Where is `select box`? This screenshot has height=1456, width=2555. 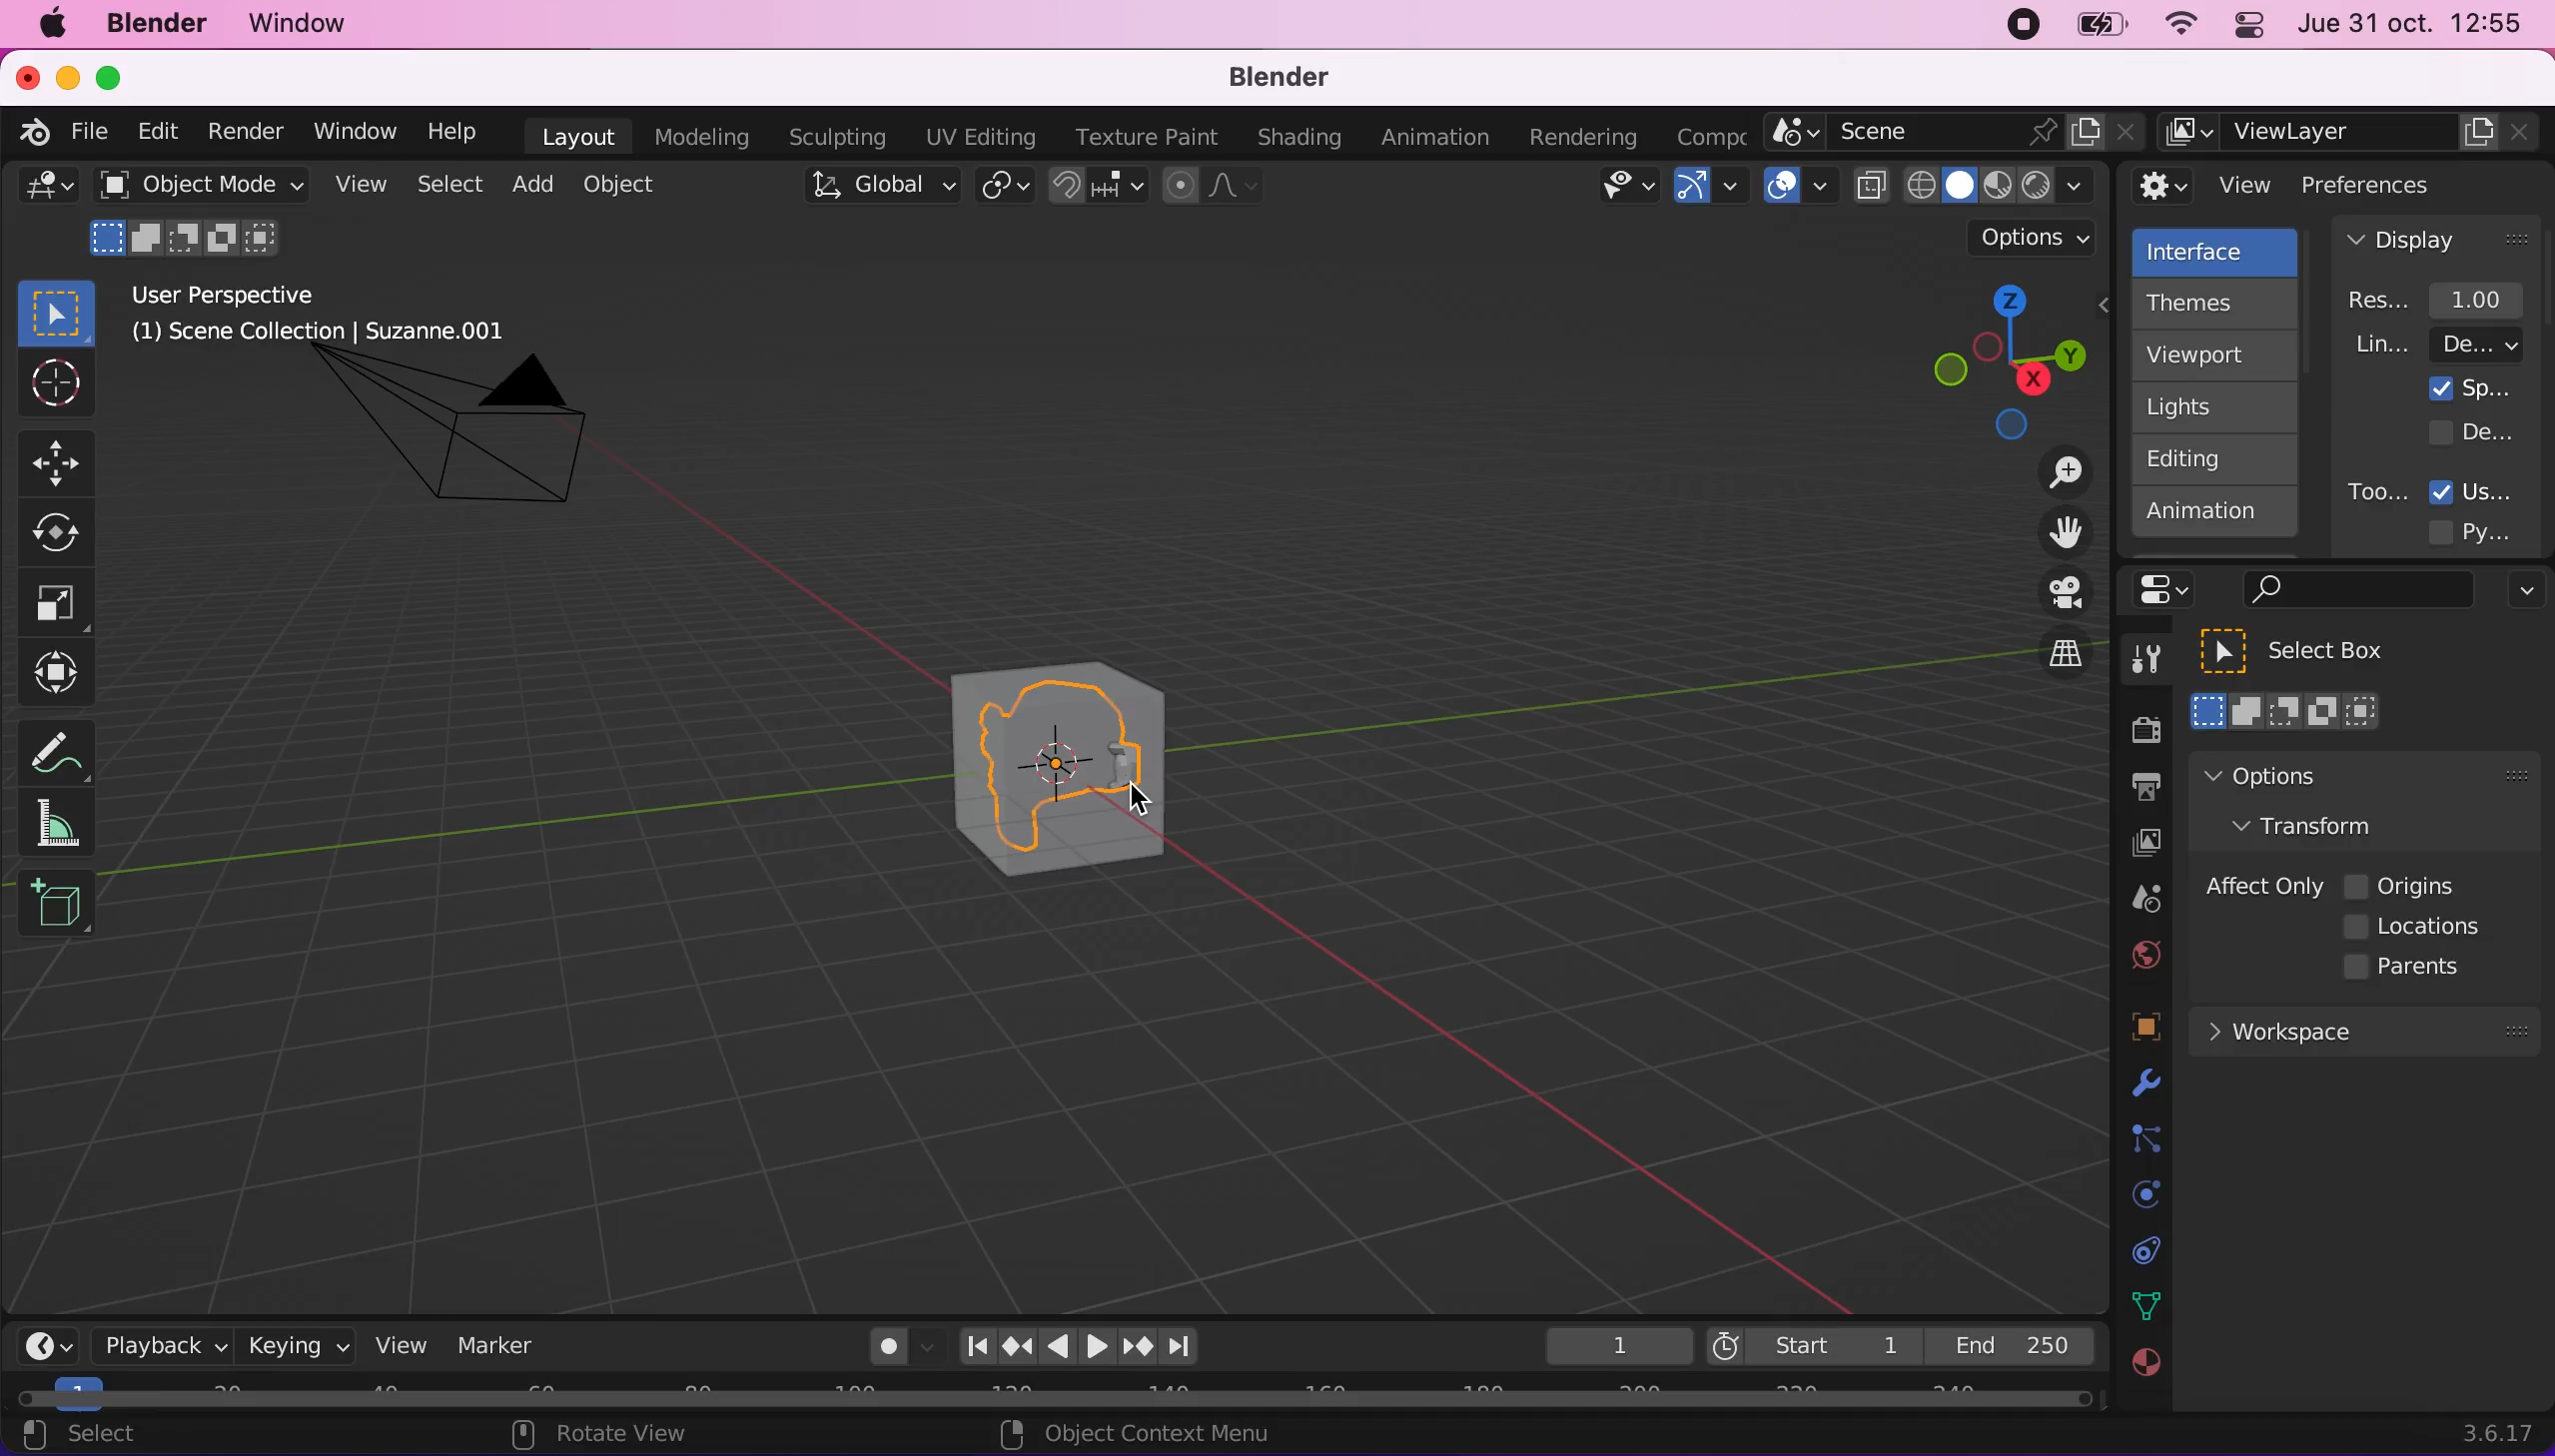 select box is located at coordinates (2318, 651).